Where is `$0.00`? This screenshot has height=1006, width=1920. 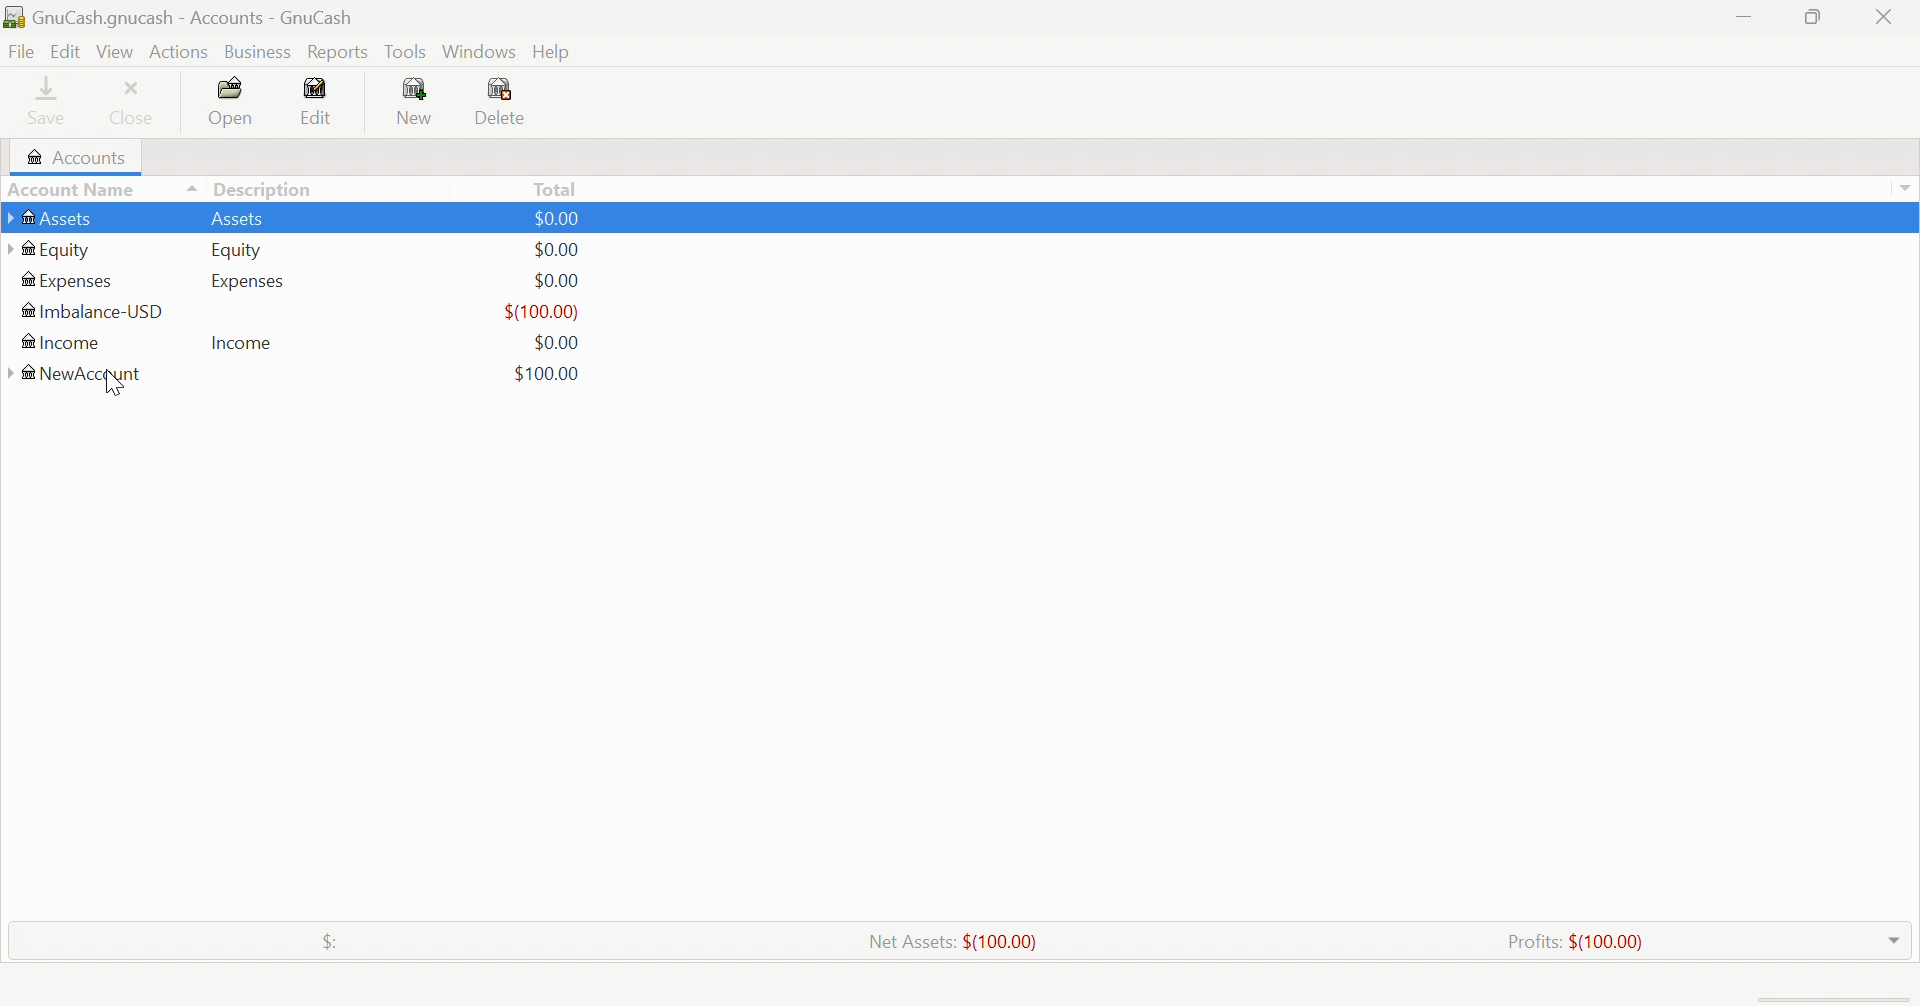 $0.00 is located at coordinates (556, 280).